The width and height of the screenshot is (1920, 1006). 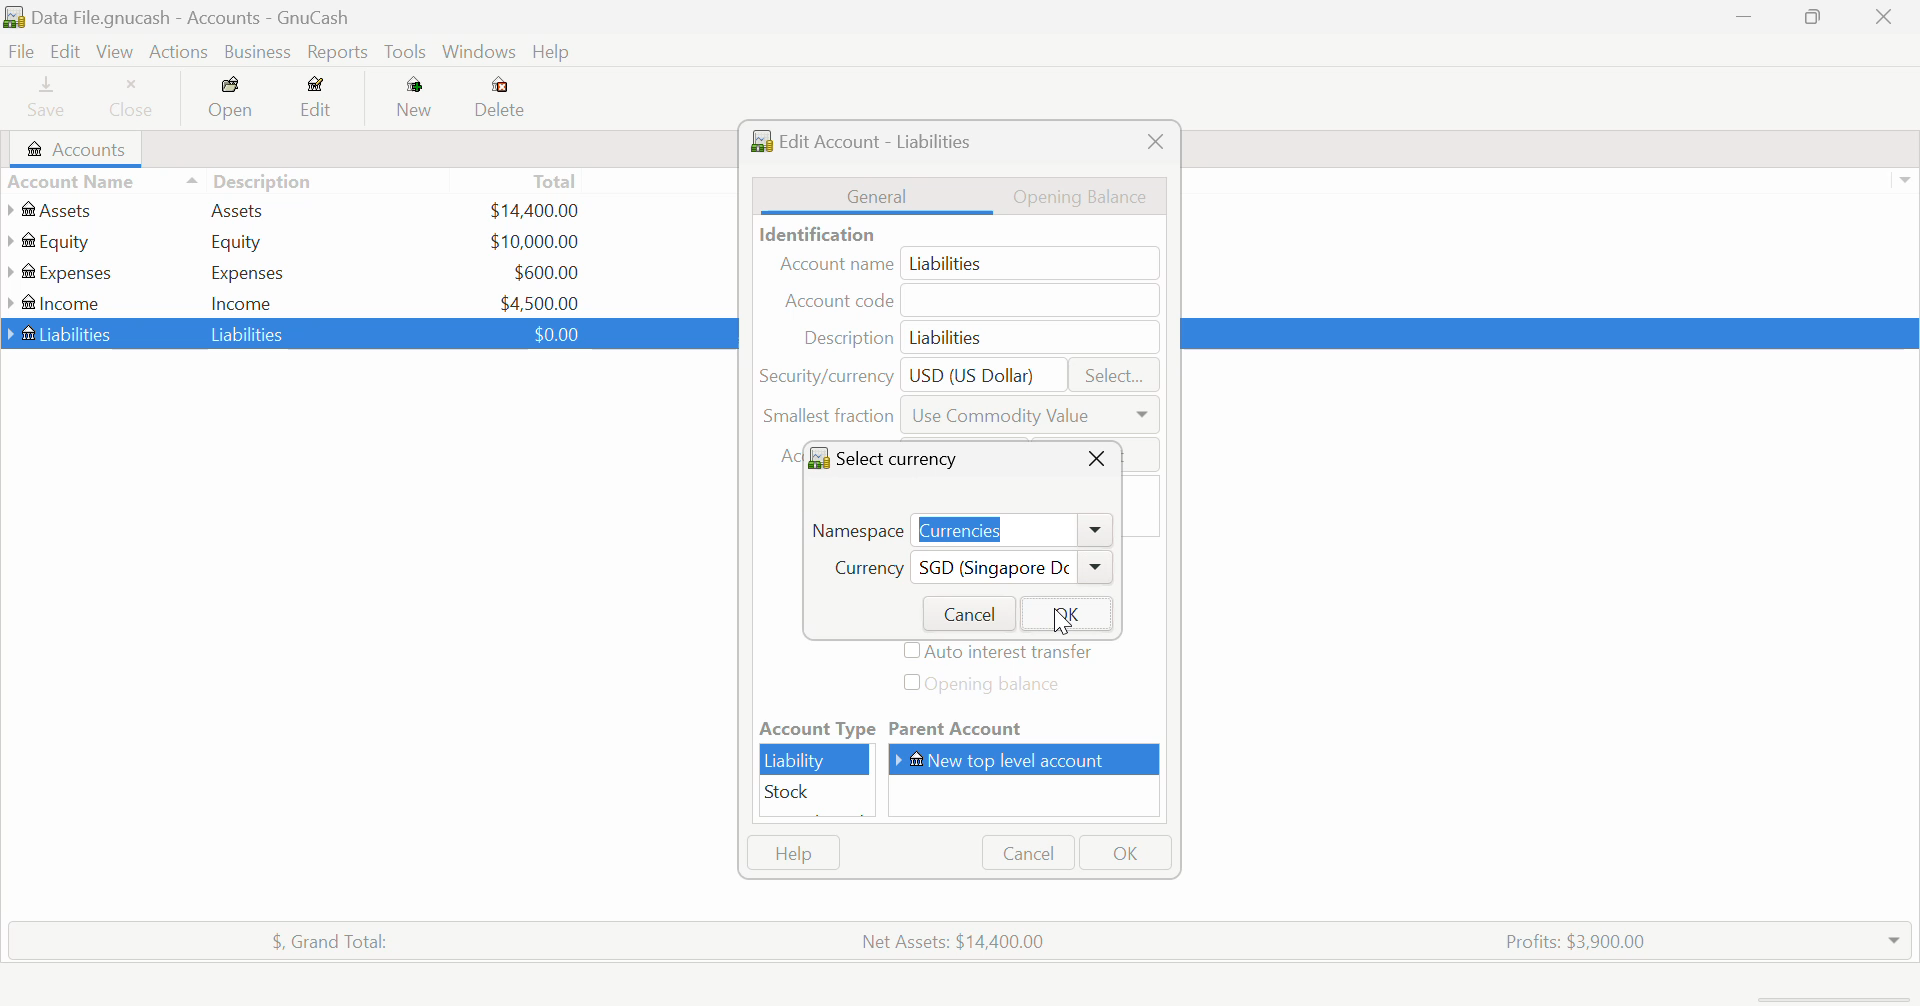 I want to click on Opening Balance, so click(x=1092, y=195).